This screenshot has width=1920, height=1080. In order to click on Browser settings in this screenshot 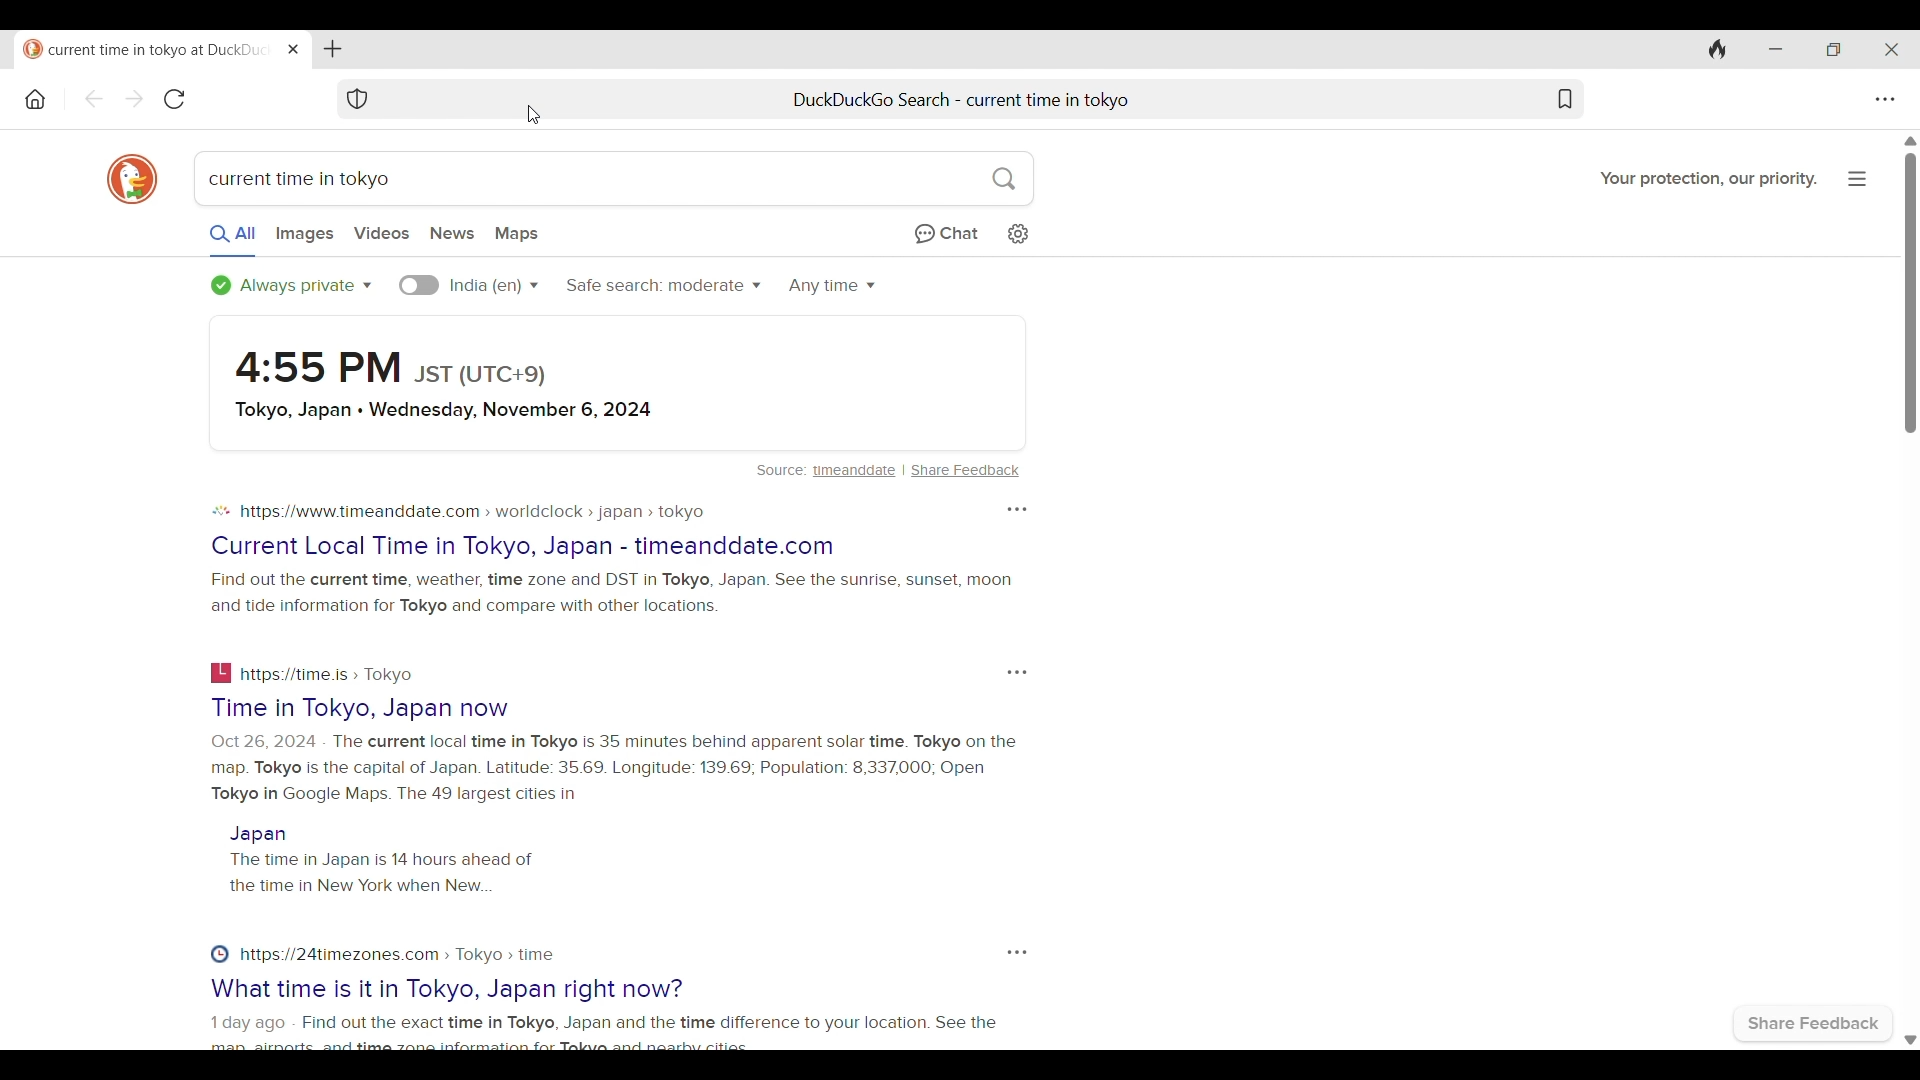, I will do `click(1884, 99)`.